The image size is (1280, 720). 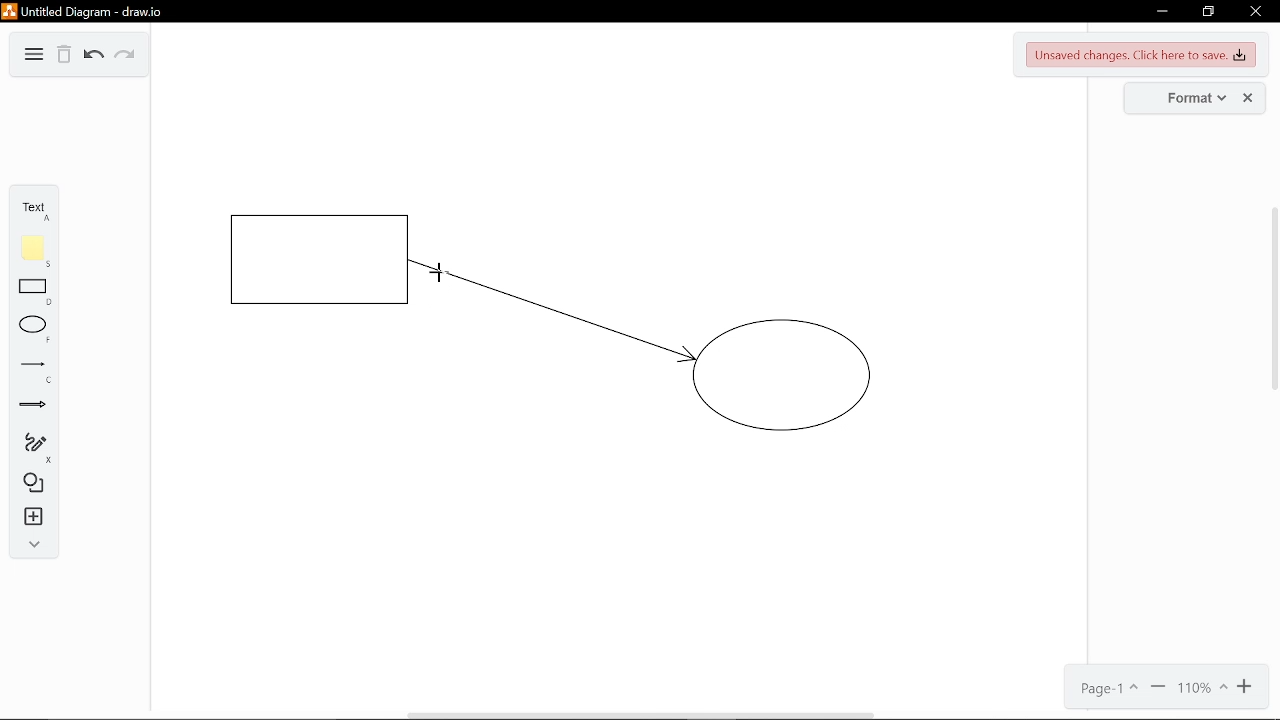 What do you see at coordinates (1209, 11) in the screenshot?
I see `Restore down` at bounding box center [1209, 11].